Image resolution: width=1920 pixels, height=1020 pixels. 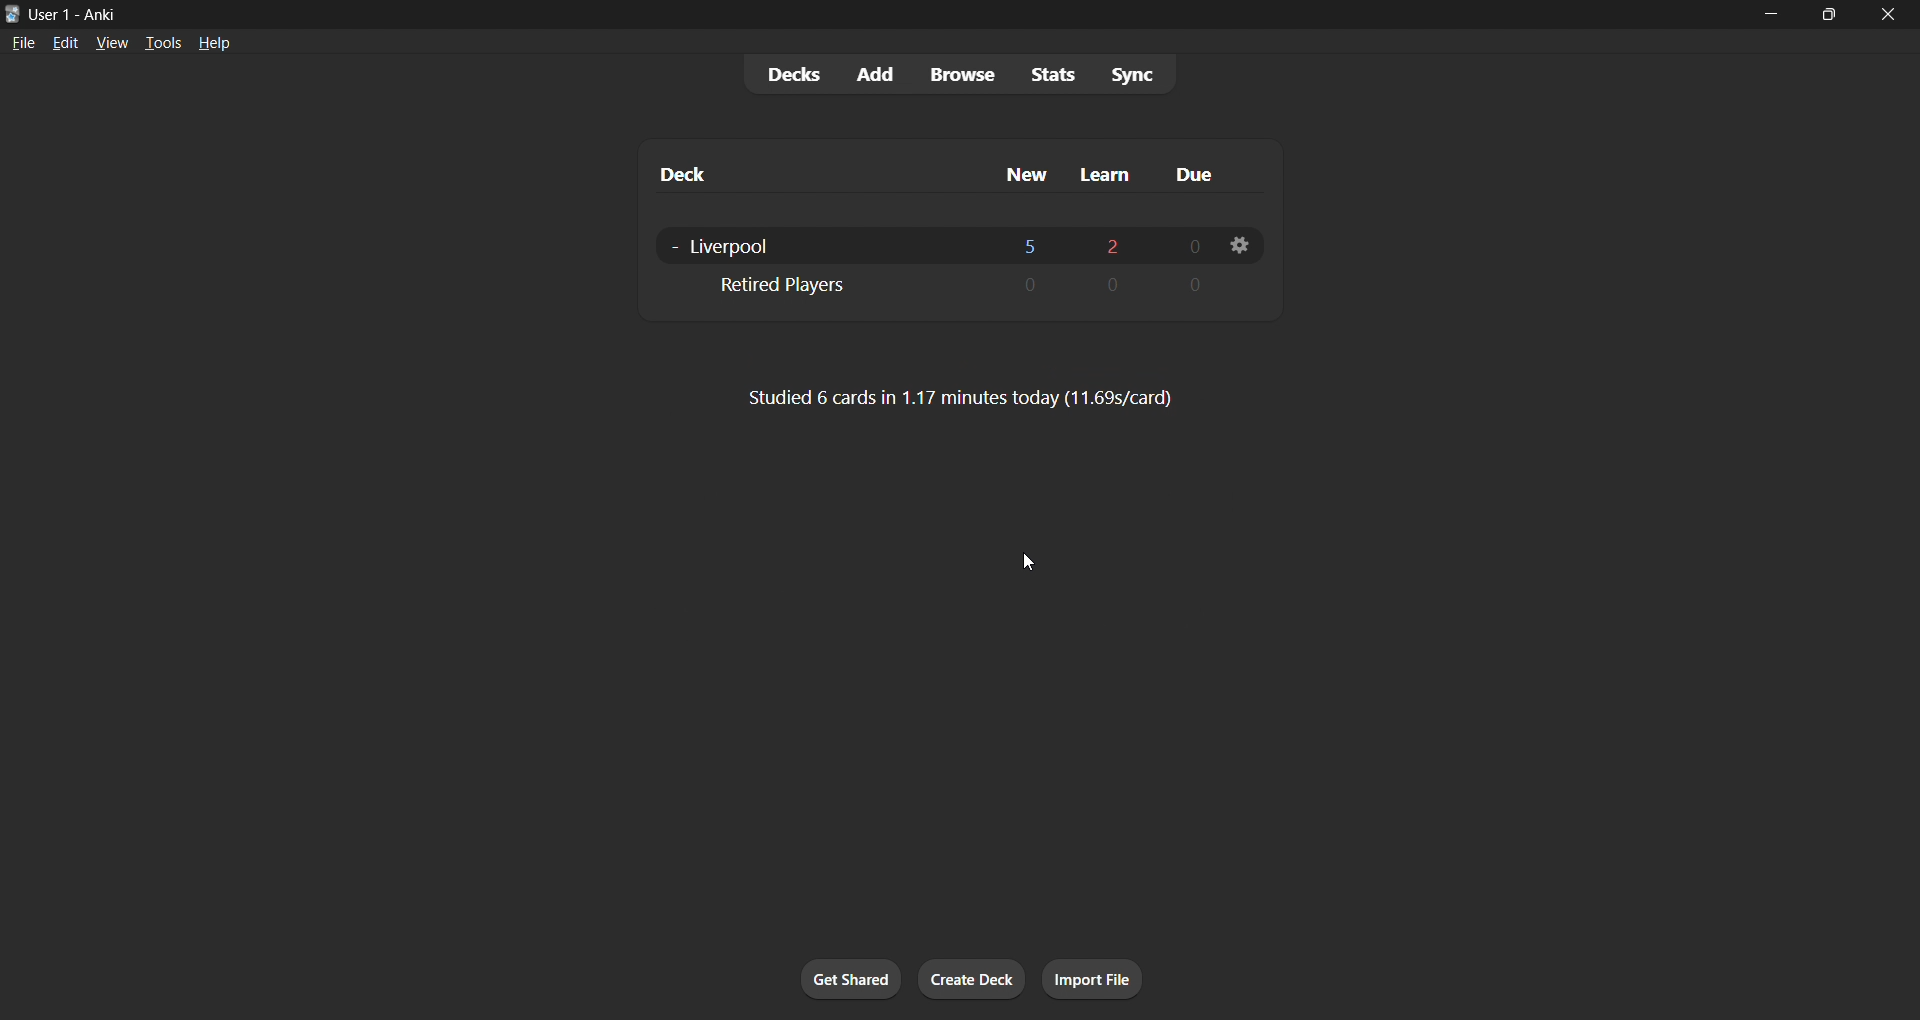 What do you see at coordinates (1884, 16) in the screenshot?
I see `close` at bounding box center [1884, 16].